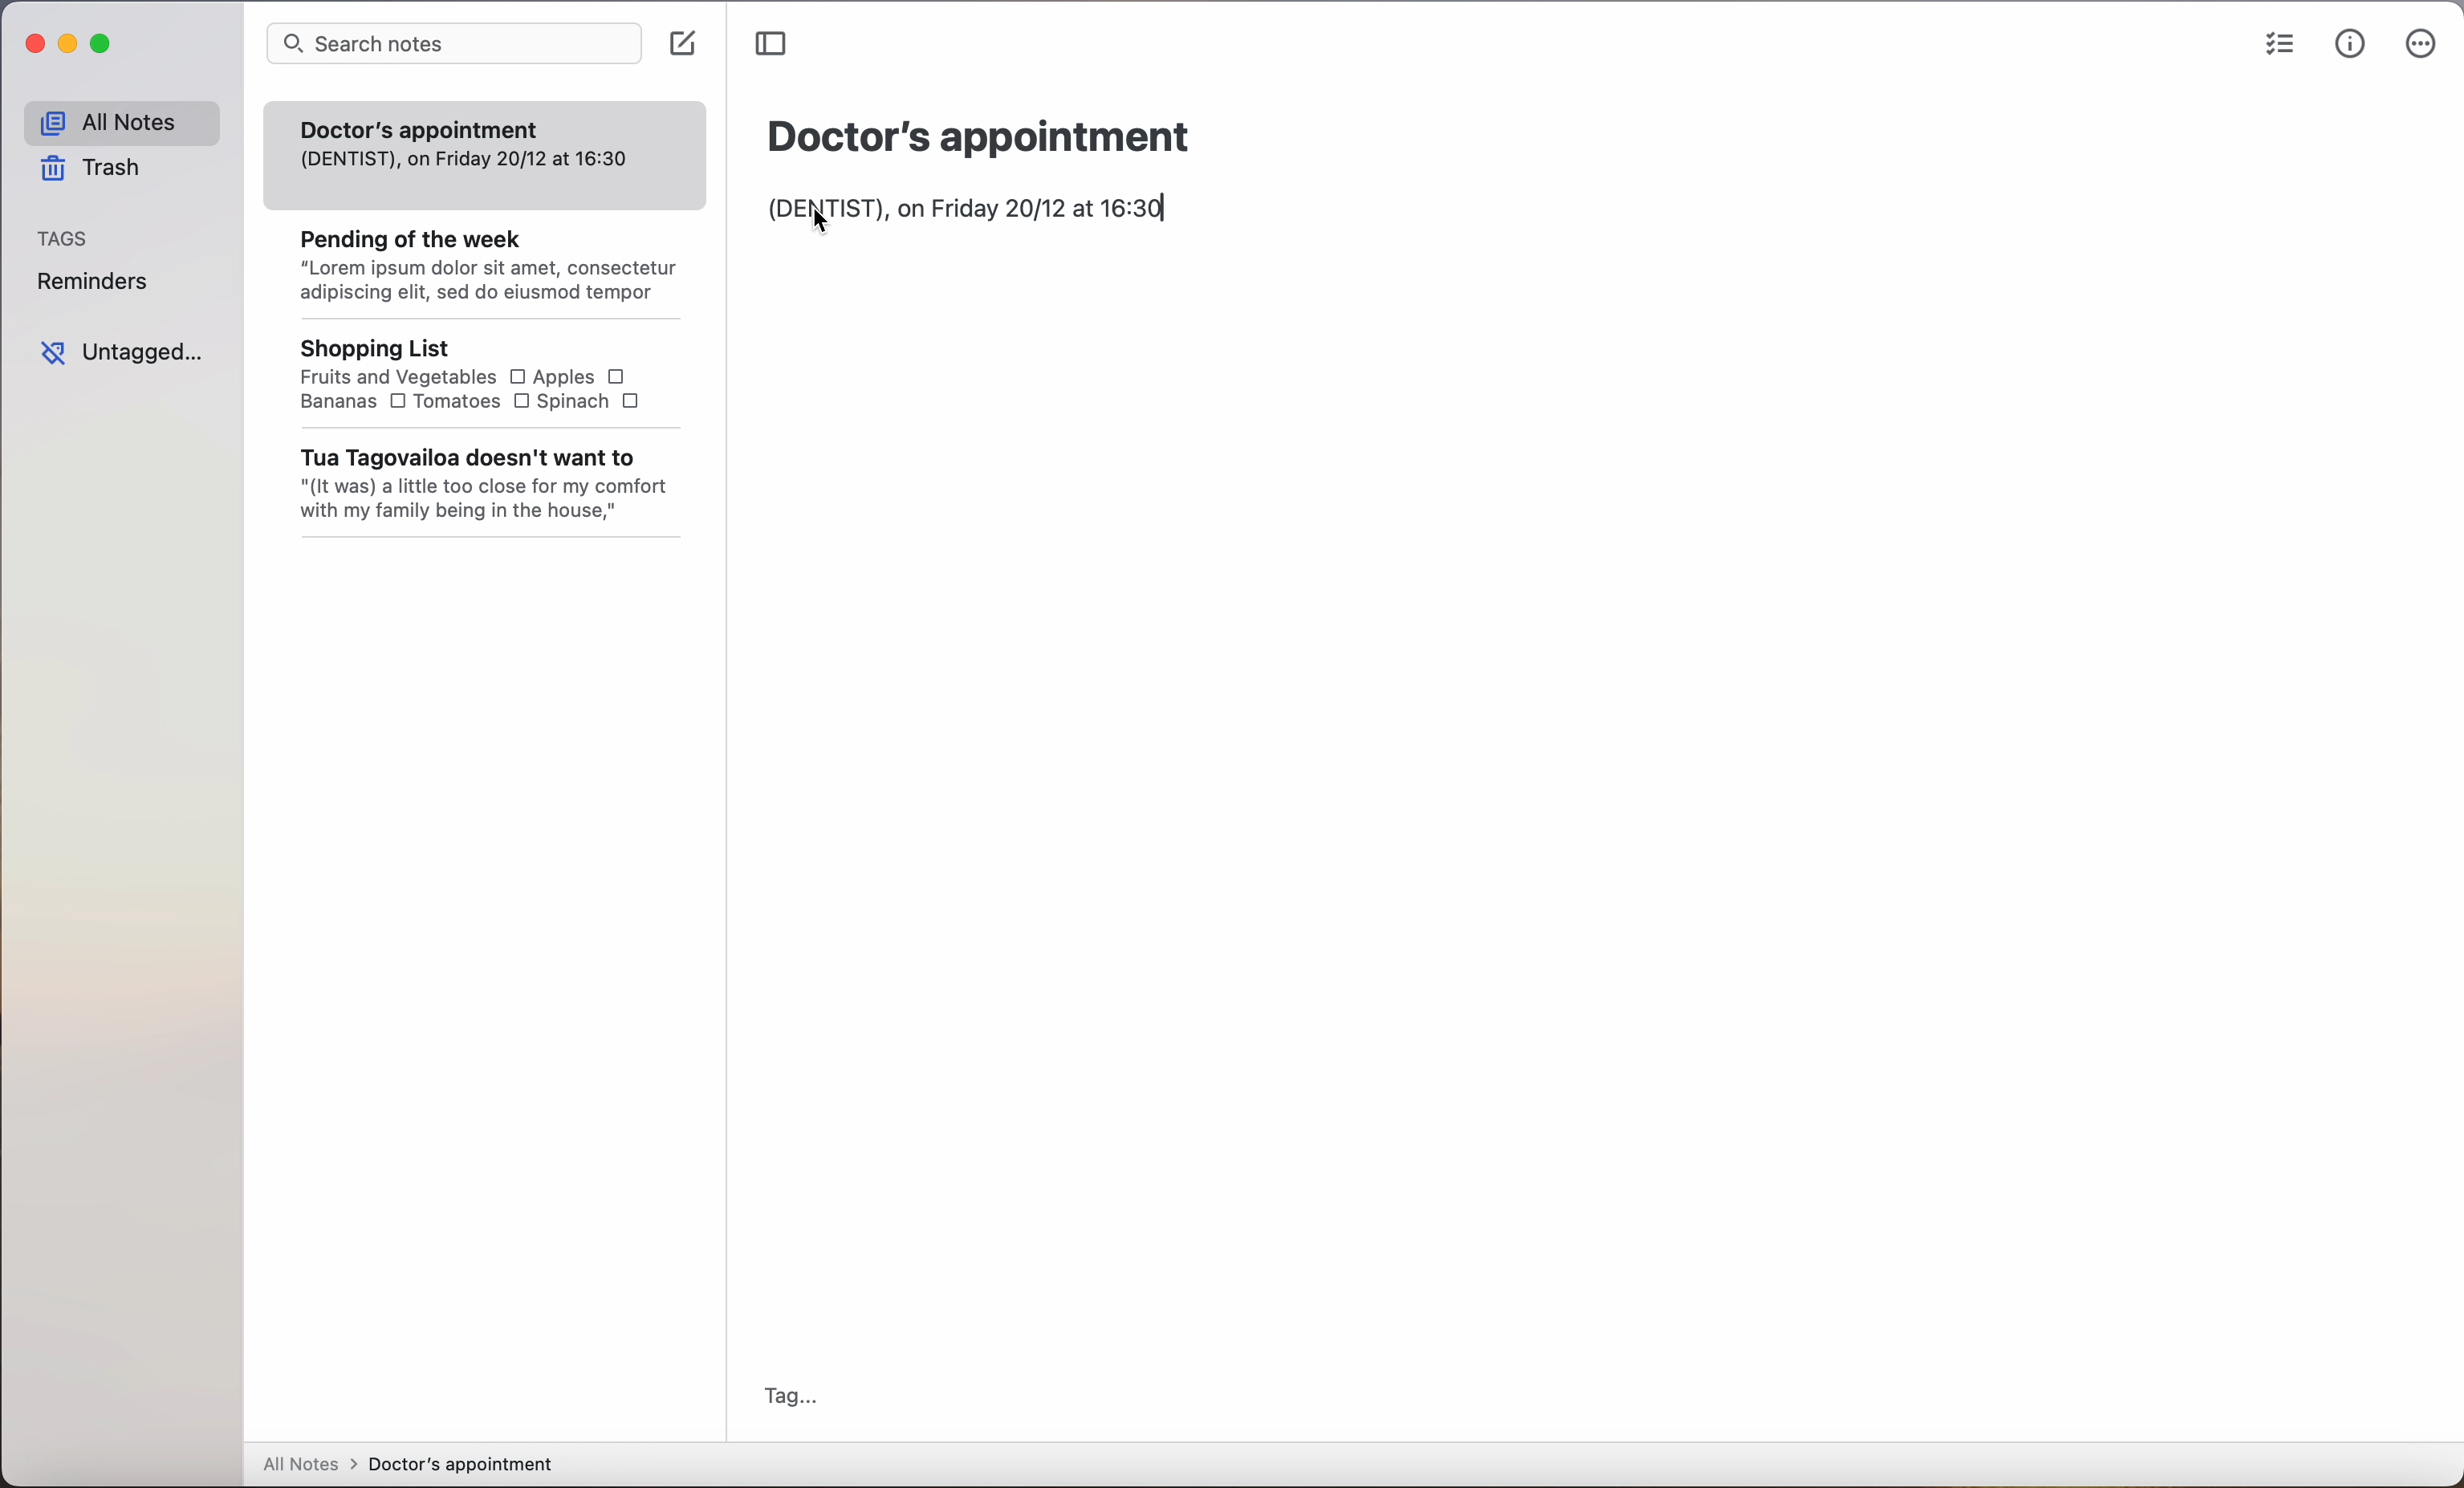 The height and width of the screenshot is (1488, 2464). I want to click on metrics, so click(2350, 46).